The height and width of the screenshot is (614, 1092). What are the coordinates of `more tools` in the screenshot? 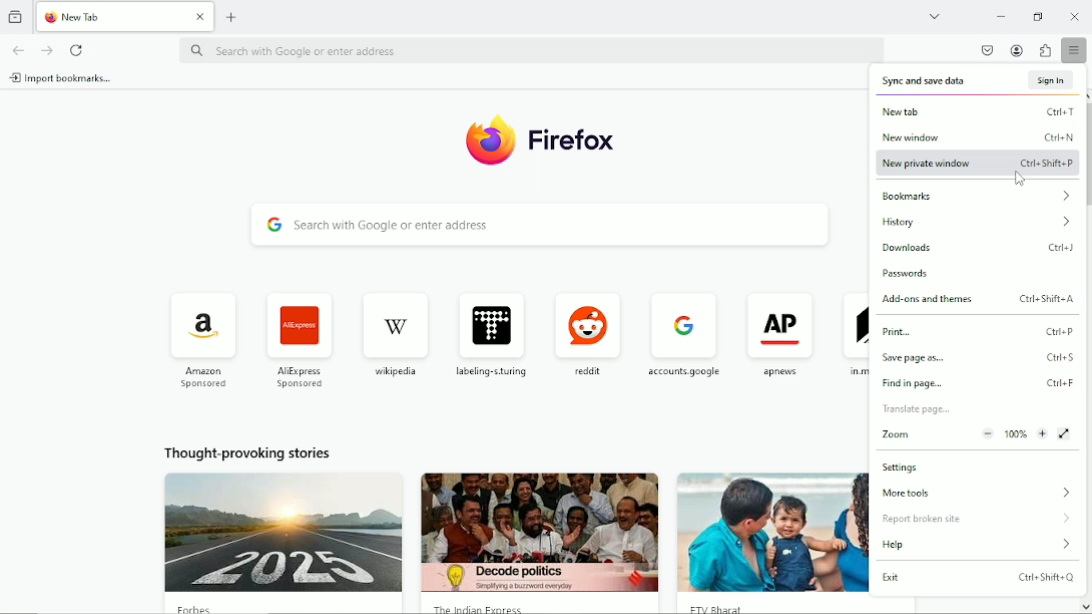 It's located at (977, 492).